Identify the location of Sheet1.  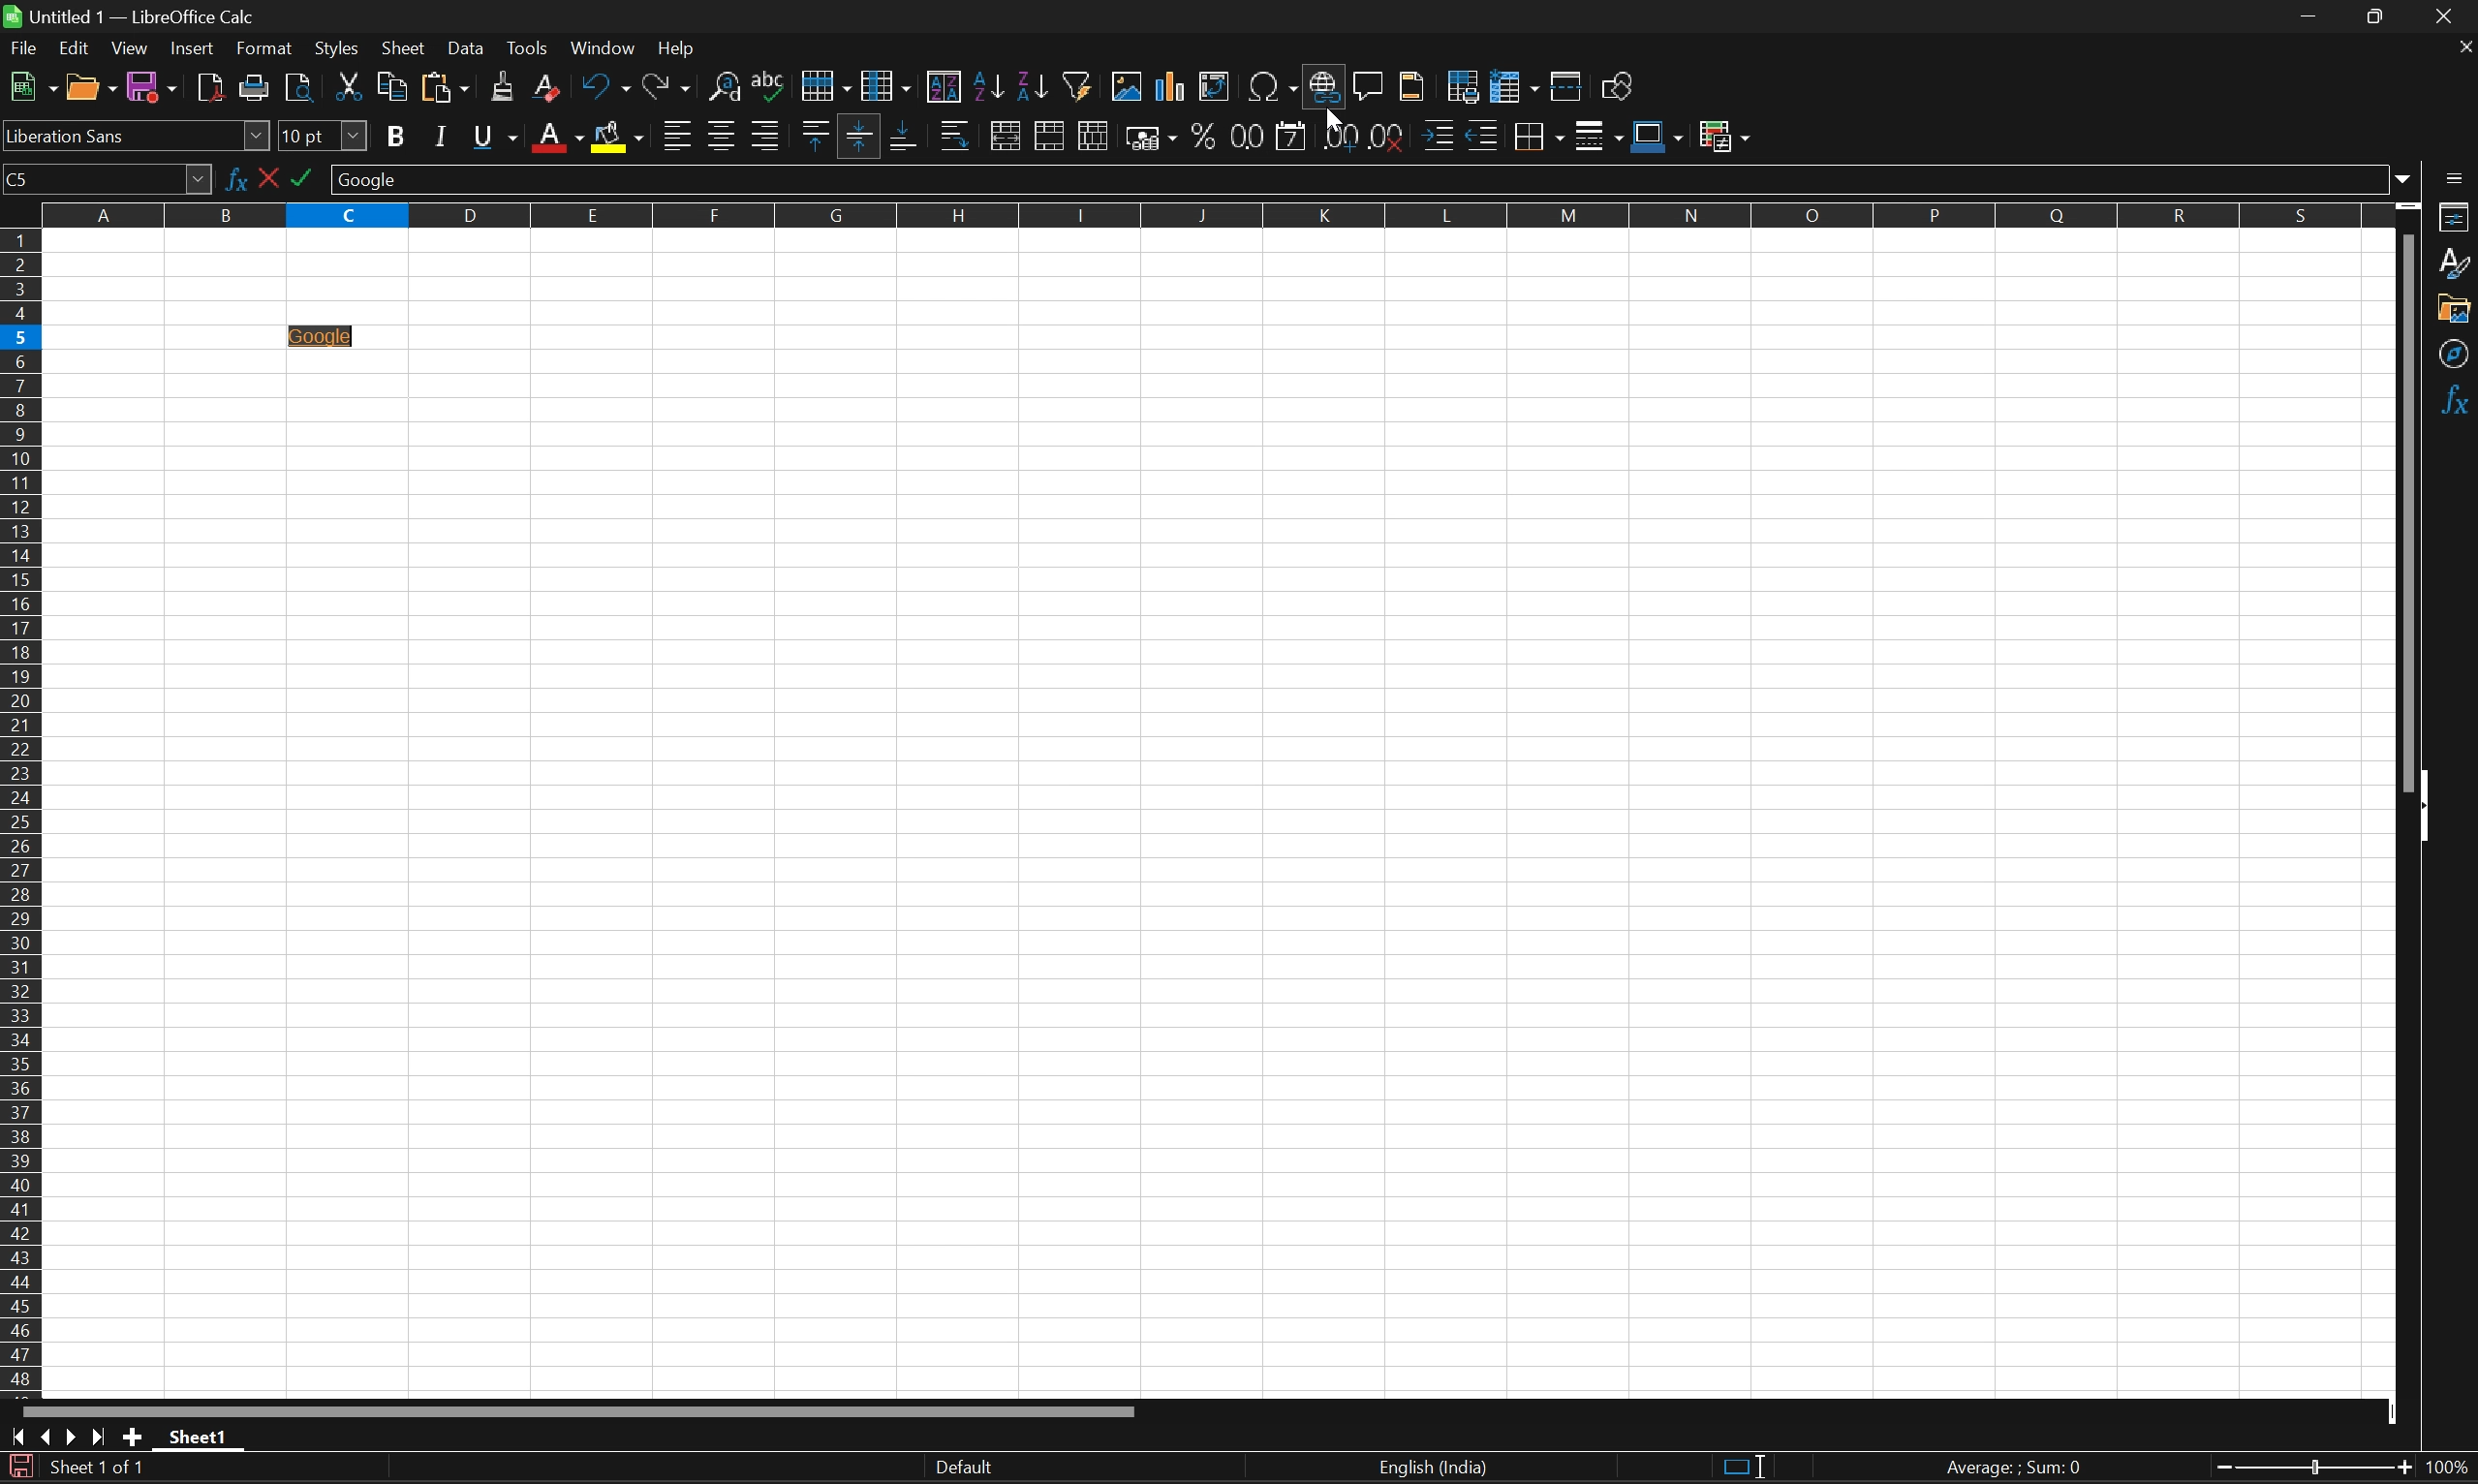
(200, 1437).